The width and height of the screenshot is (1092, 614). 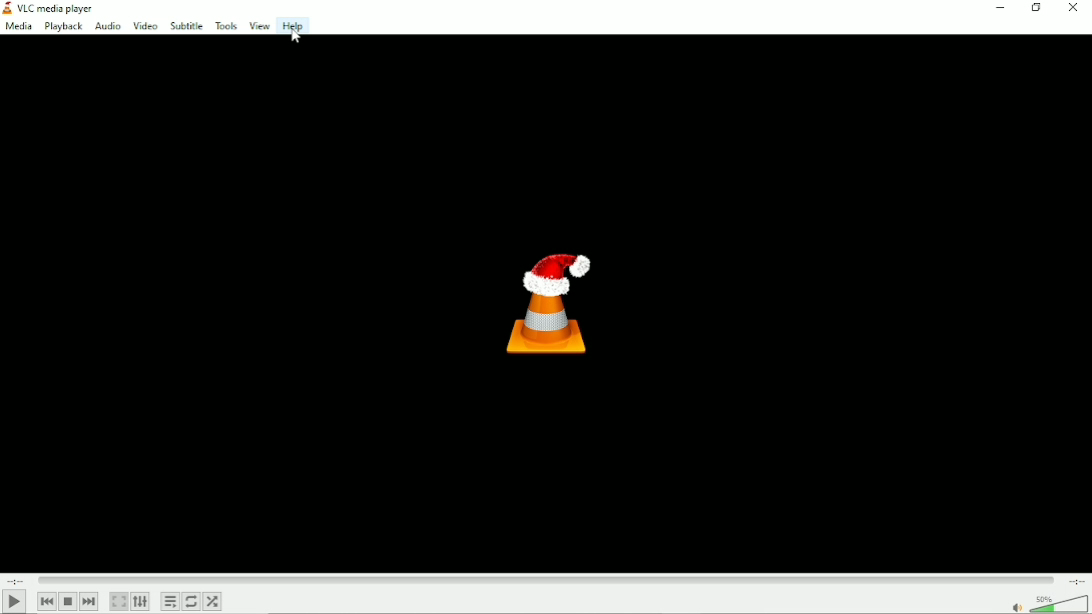 I want to click on Tools, so click(x=223, y=24).